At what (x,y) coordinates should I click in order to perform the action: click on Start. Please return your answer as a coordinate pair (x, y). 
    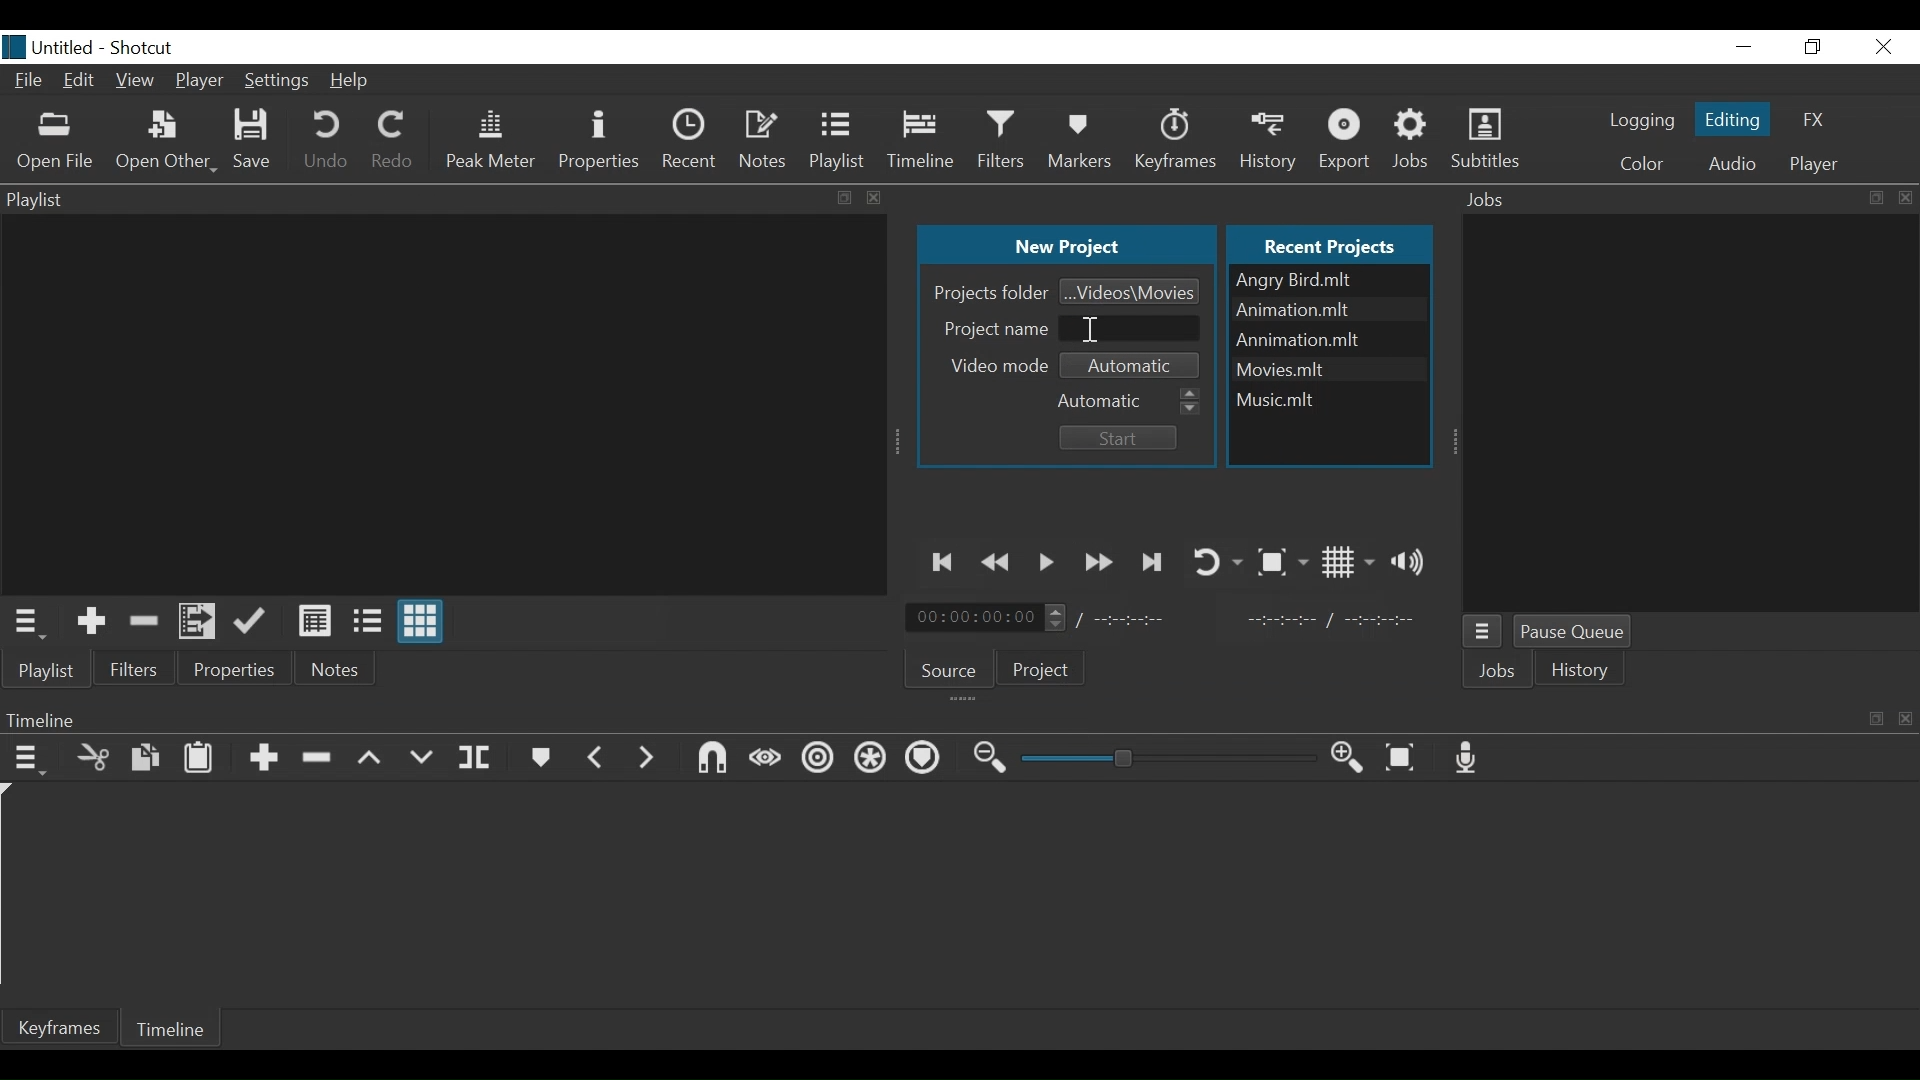
    Looking at the image, I should click on (1114, 438).